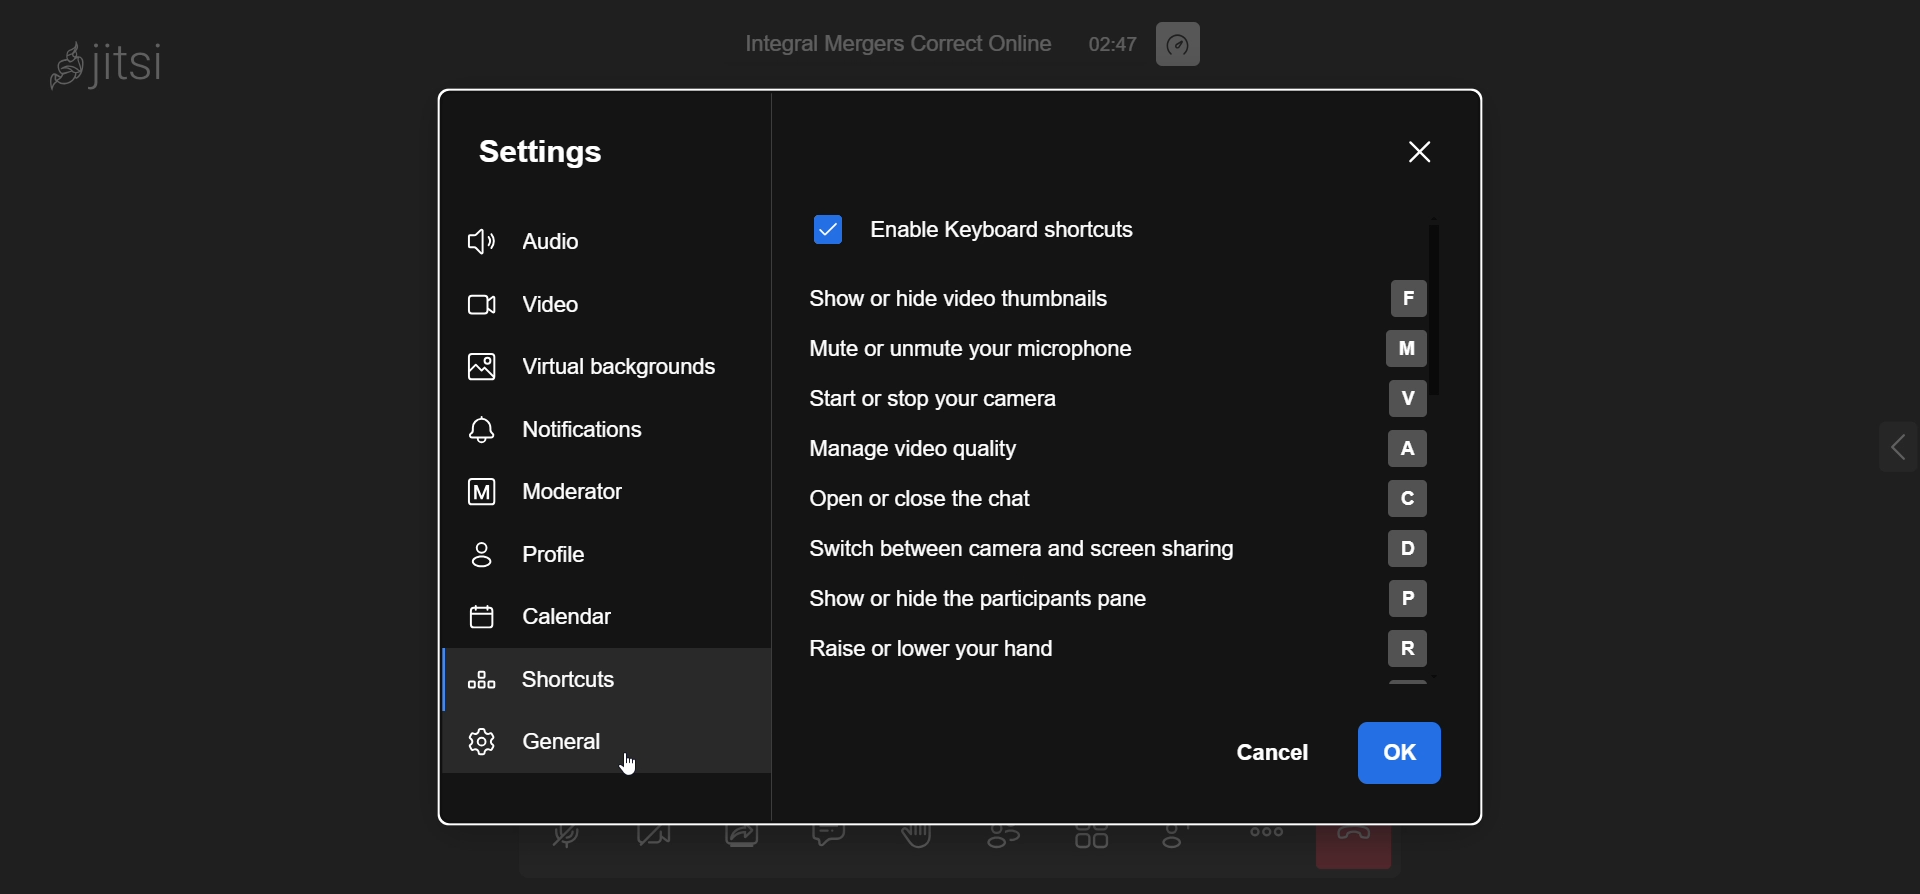  What do you see at coordinates (747, 835) in the screenshot?
I see `share your screen` at bounding box center [747, 835].